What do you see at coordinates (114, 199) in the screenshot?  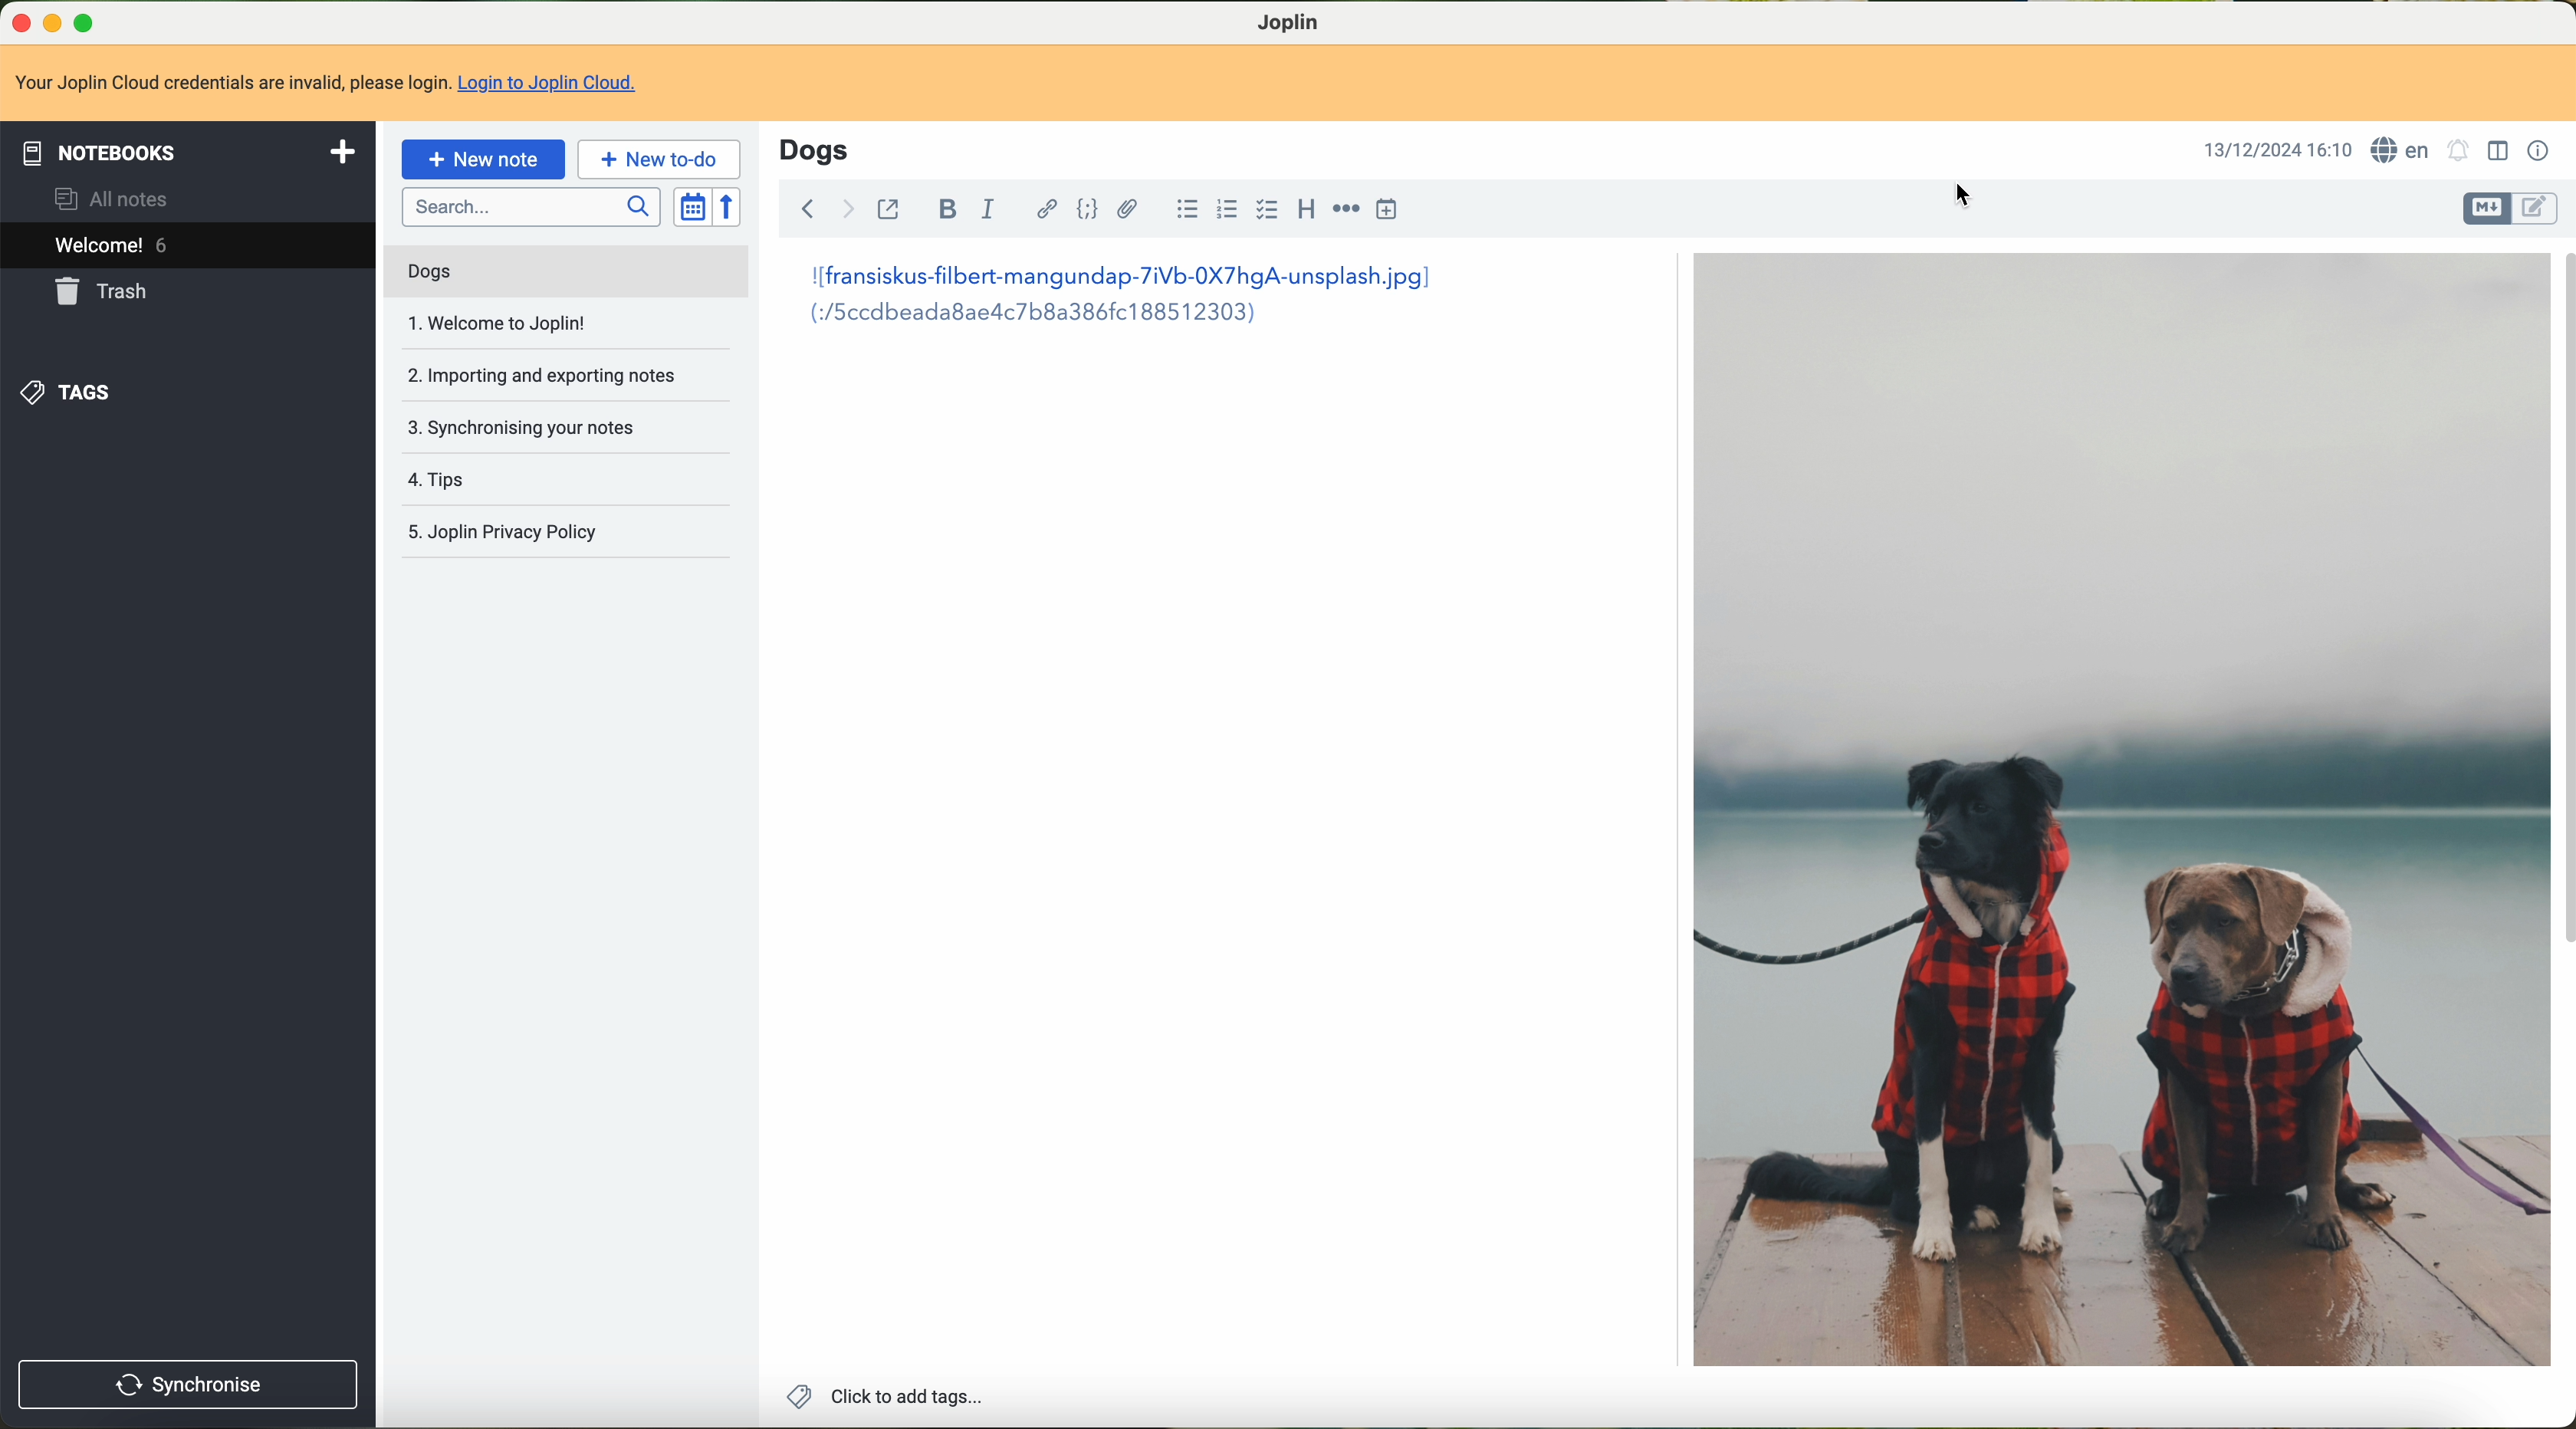 I see `all notes` at bounding box center [114, 199].